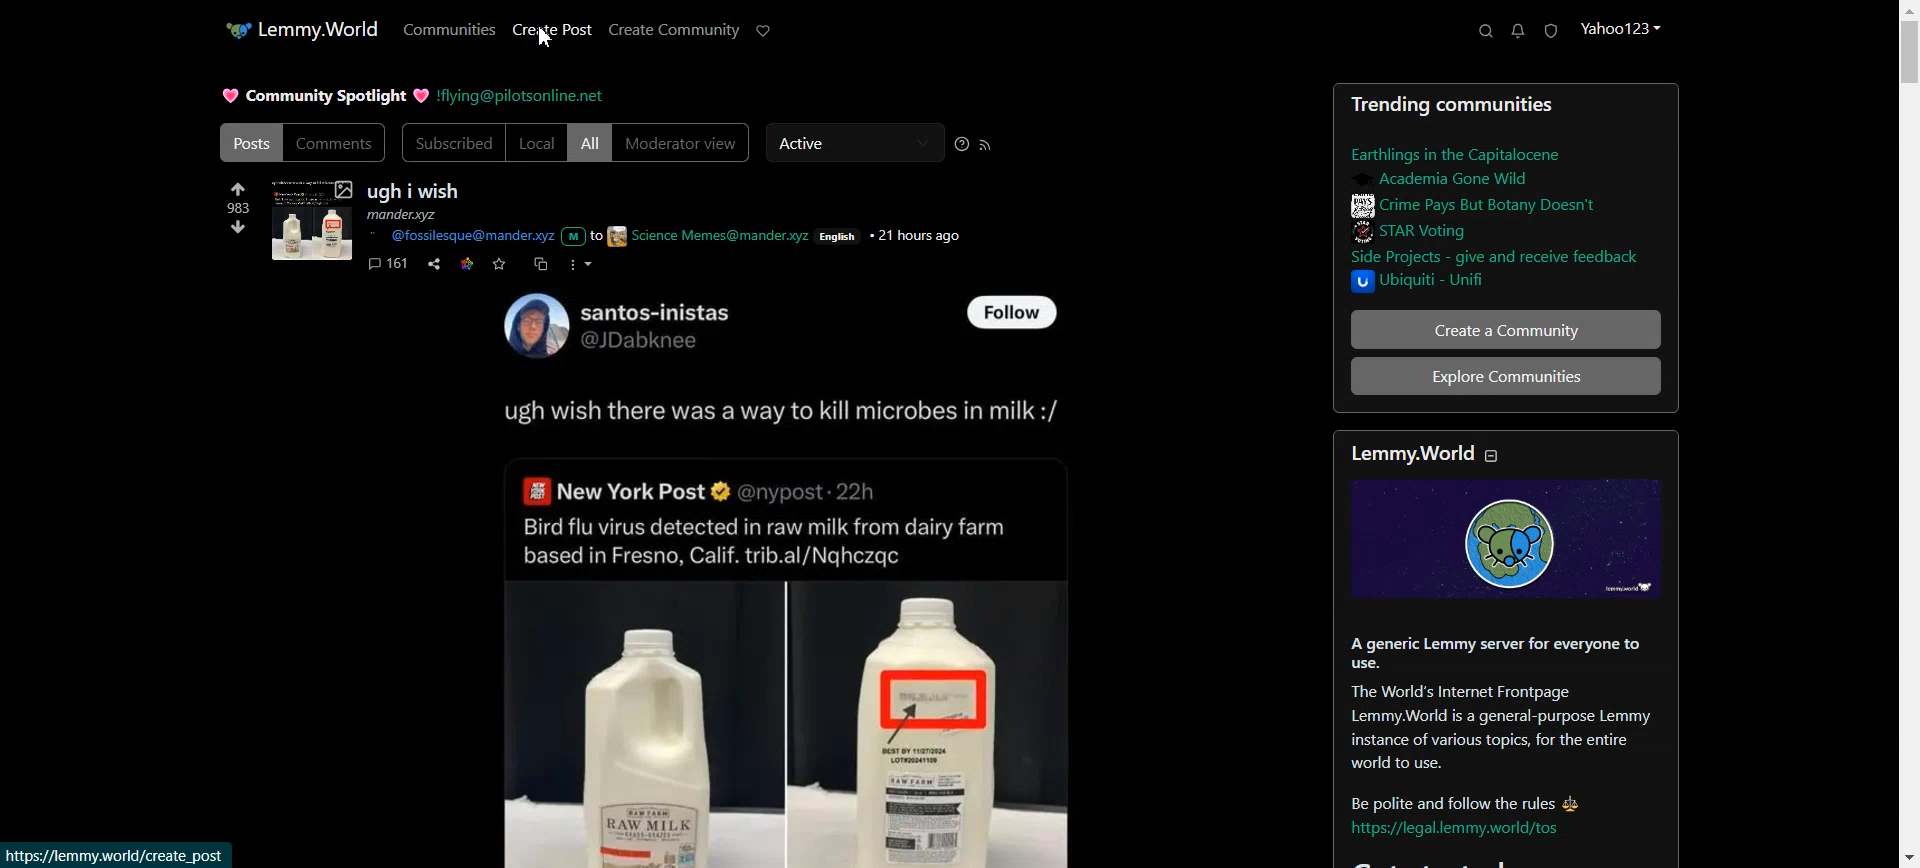 Image resolution: width=1920 pixels, height=868 pixels. Describe the element at coordinates (778, 412) in the screenshot. I see `Text` at that location.